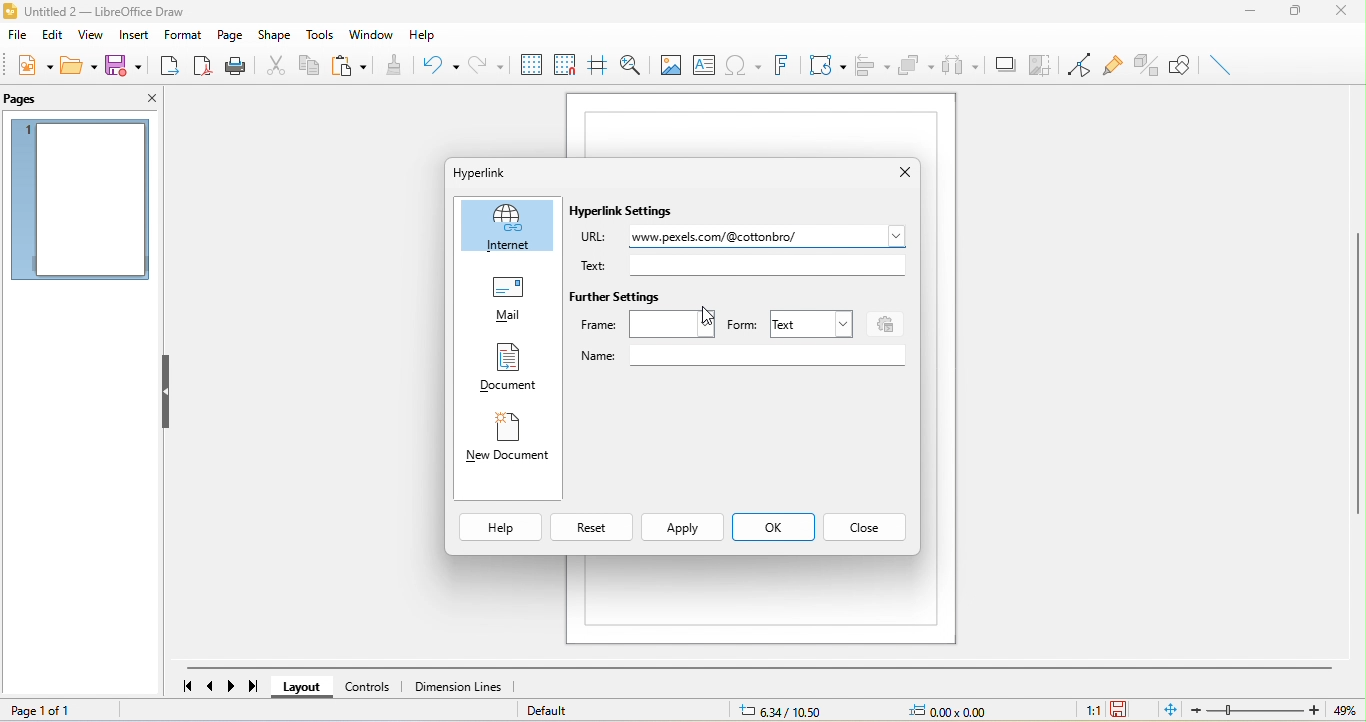 The width and height of the screenshot is (1366, 722). Describe the element at coordinates (1075, 63) in the screenshot. I see `toggle point edit mode` at that location.